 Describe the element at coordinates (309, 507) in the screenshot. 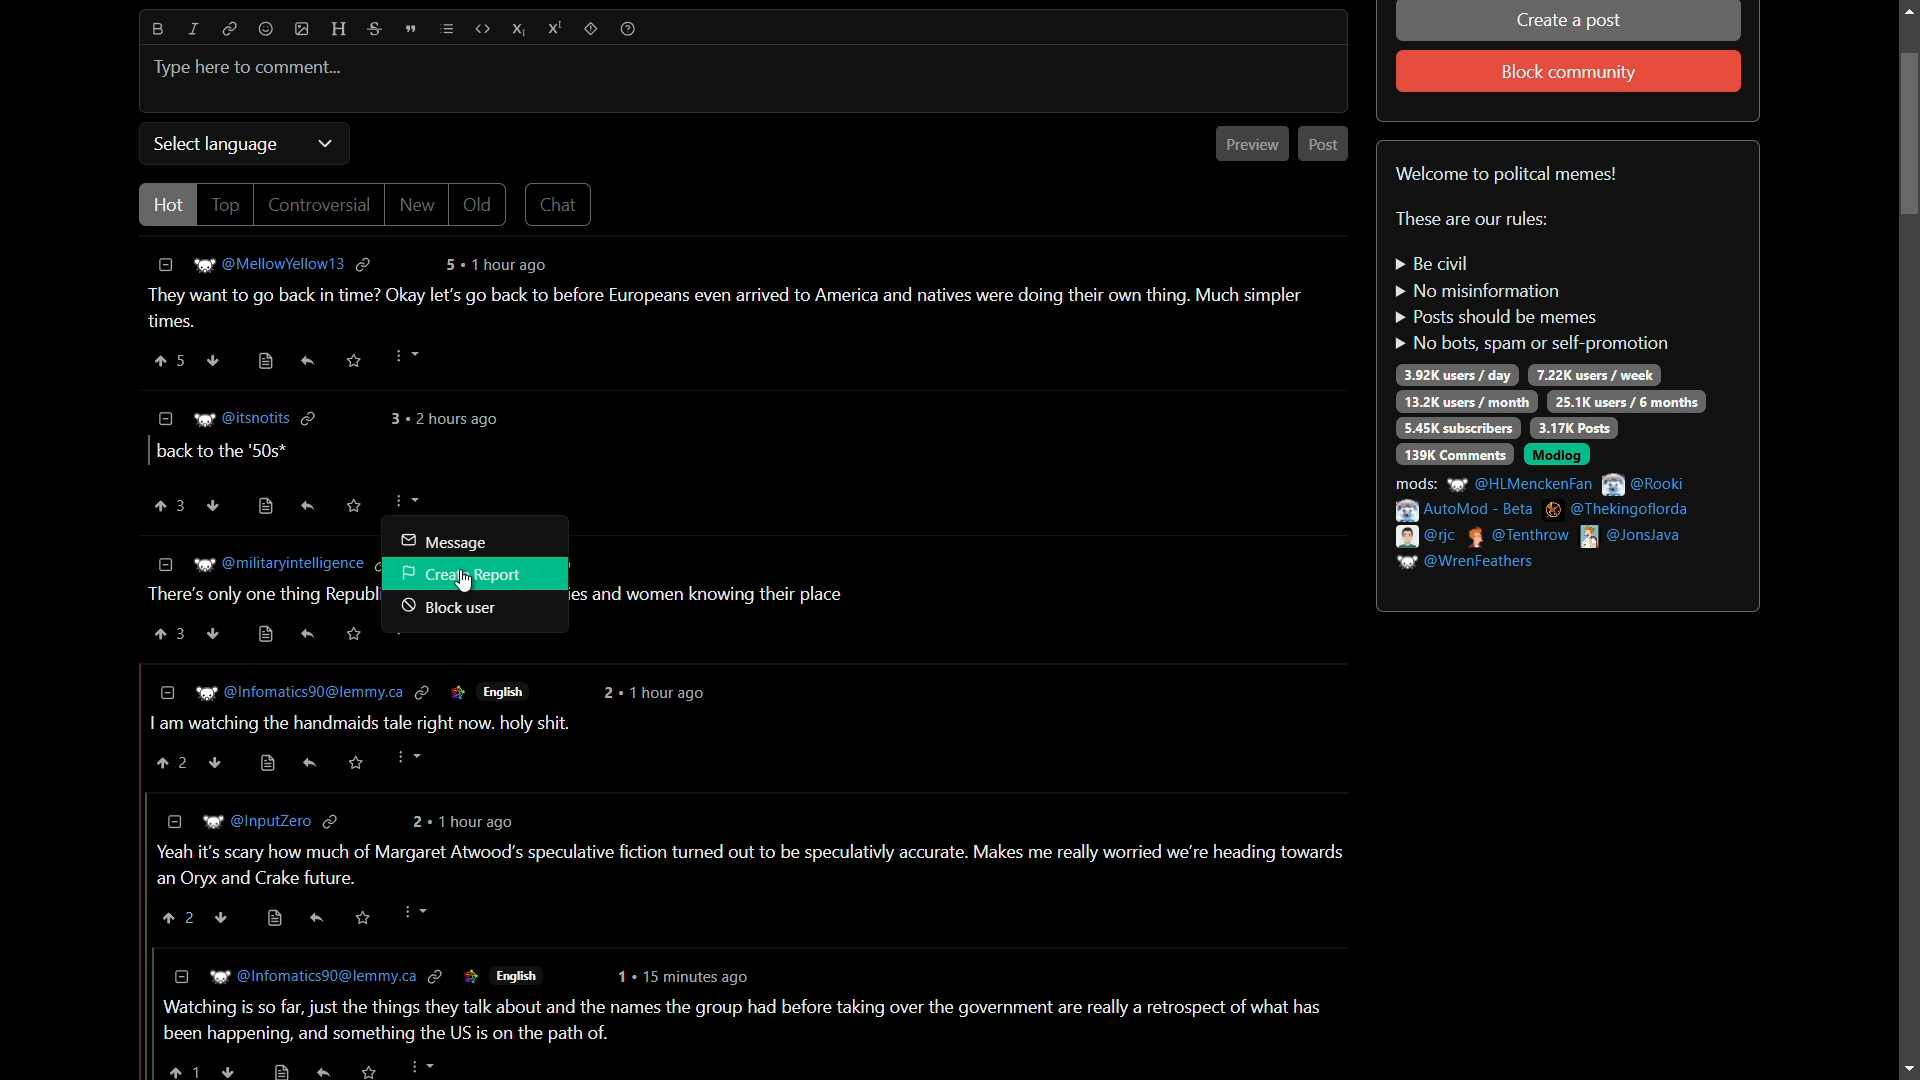

I see `reply` at that location.